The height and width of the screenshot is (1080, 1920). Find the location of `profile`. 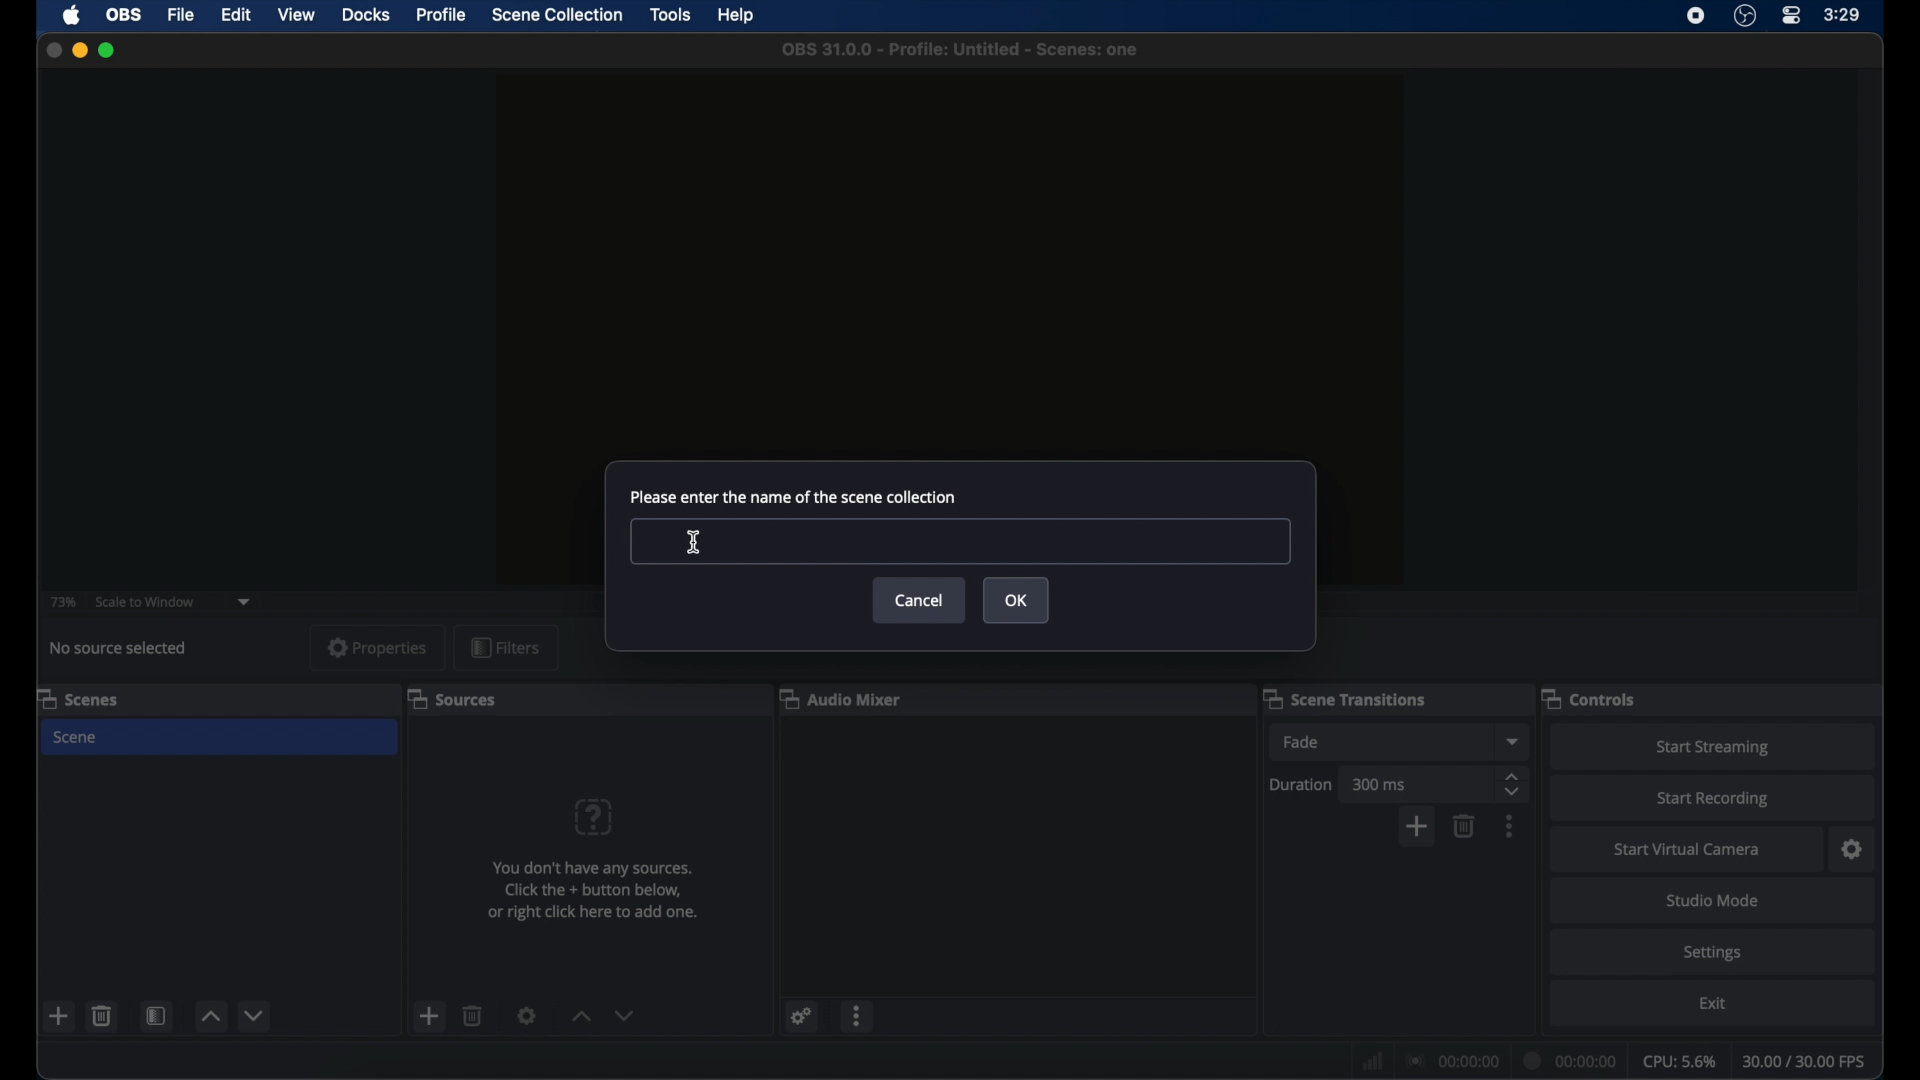

profile is located at coordinates (442, 14).